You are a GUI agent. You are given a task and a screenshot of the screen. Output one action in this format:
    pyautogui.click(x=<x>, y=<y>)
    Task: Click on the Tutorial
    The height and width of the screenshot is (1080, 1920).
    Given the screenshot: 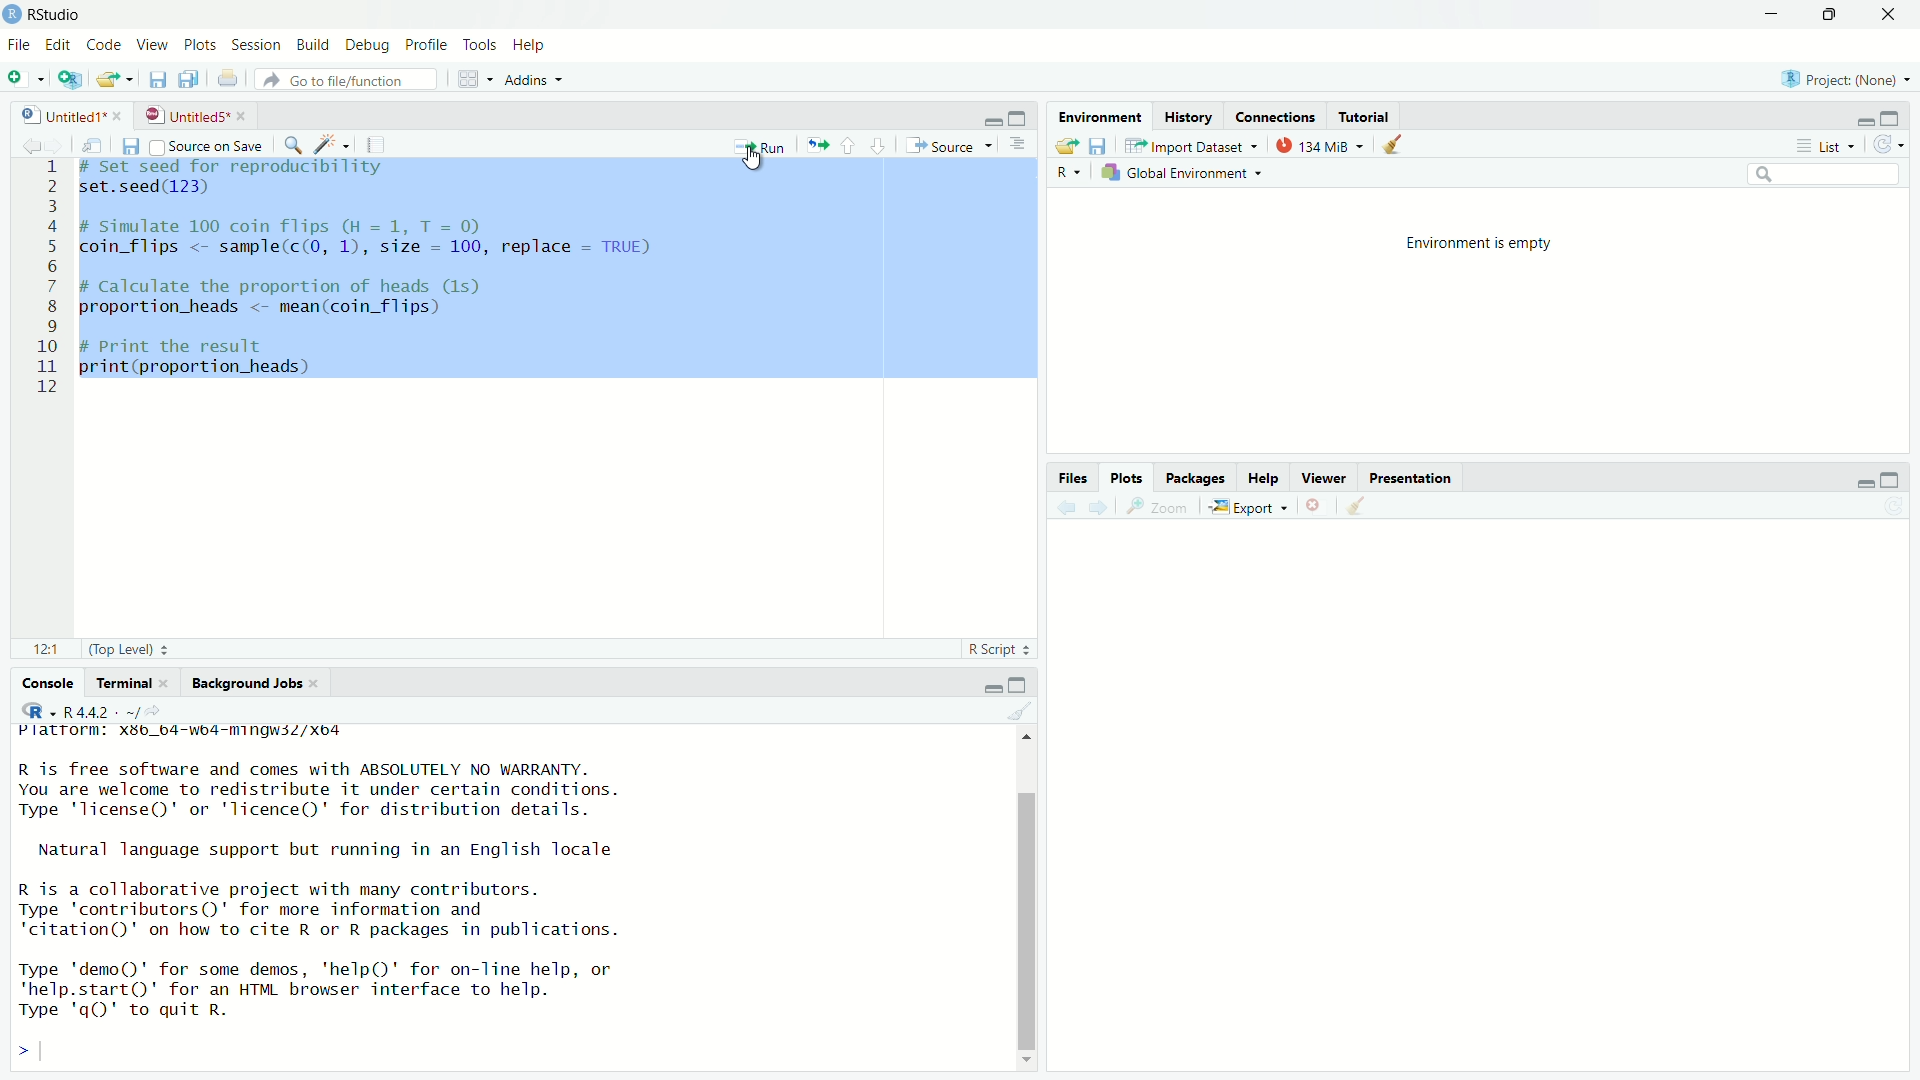 What is the action you would take?
    pyautogui.click(x=1364, y=113)
    